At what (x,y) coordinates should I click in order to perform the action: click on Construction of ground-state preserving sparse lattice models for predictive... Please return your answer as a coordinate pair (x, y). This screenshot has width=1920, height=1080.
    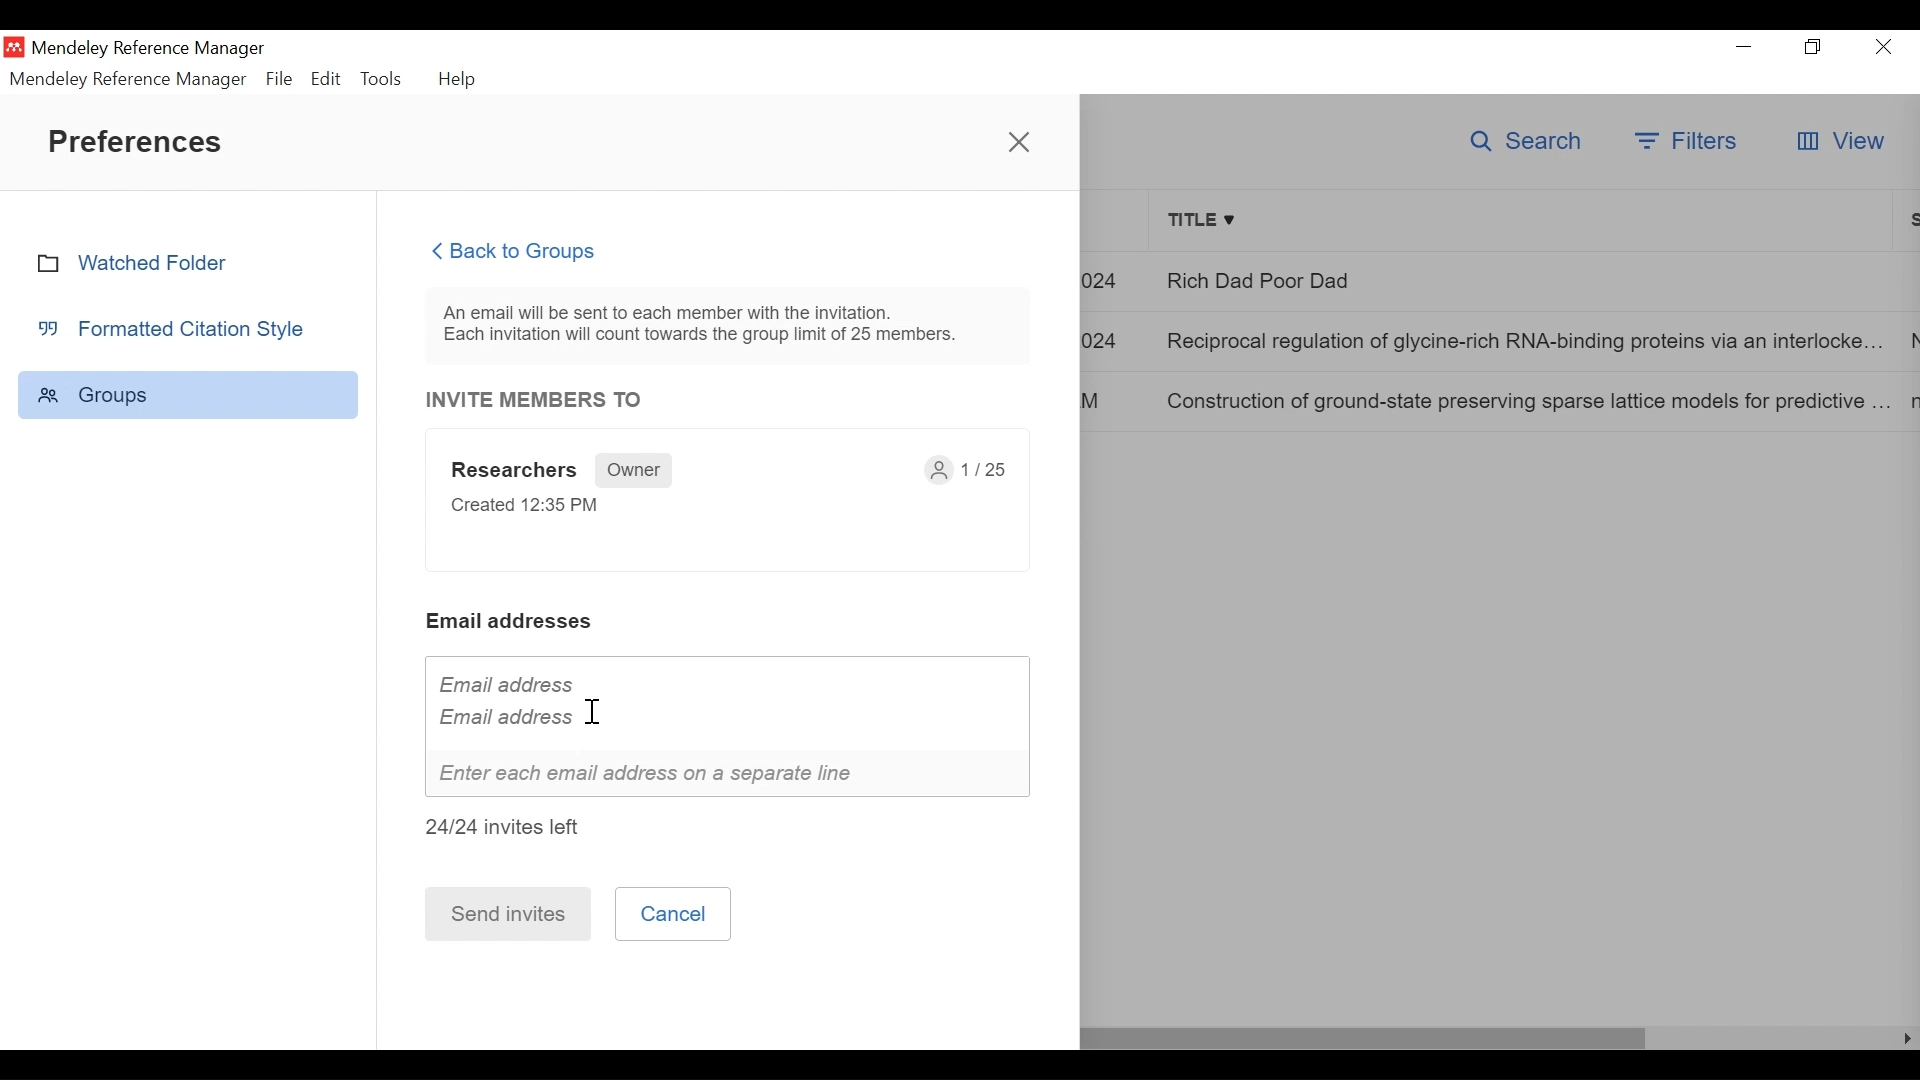
    Looking at the image, I should click on (1526, 400).